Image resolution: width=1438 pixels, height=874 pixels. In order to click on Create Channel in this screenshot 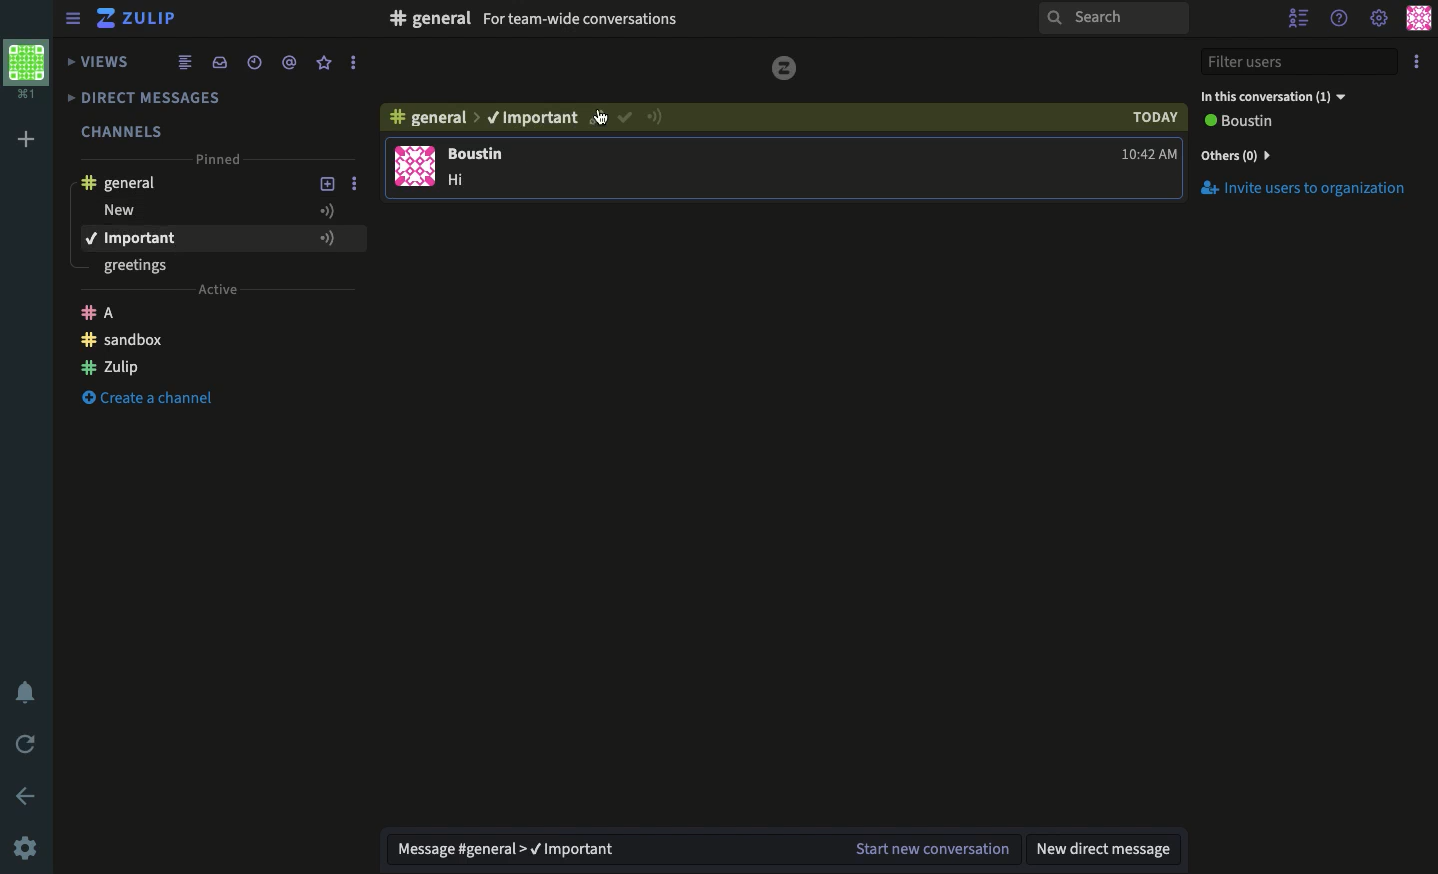, I will do `click(163, 403)`.